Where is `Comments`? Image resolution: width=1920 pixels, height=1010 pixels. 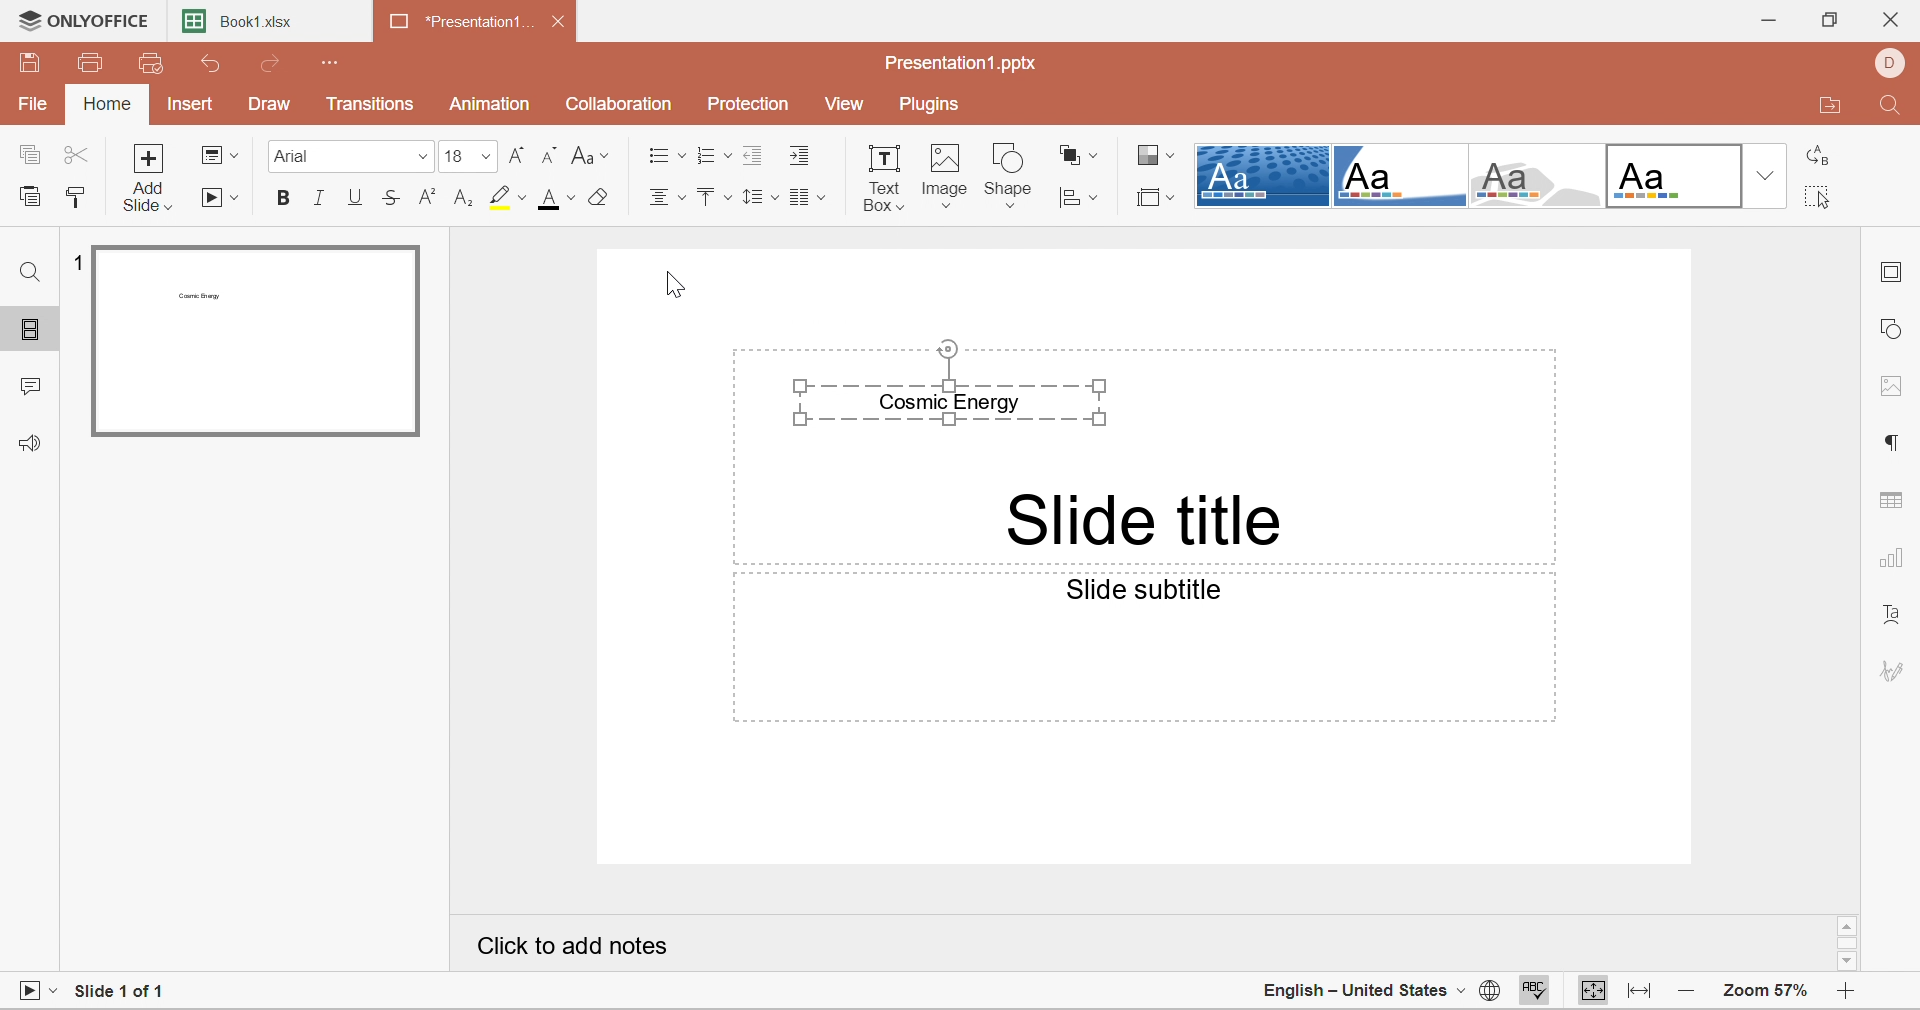 Comments is located at coordinates (29, 390).